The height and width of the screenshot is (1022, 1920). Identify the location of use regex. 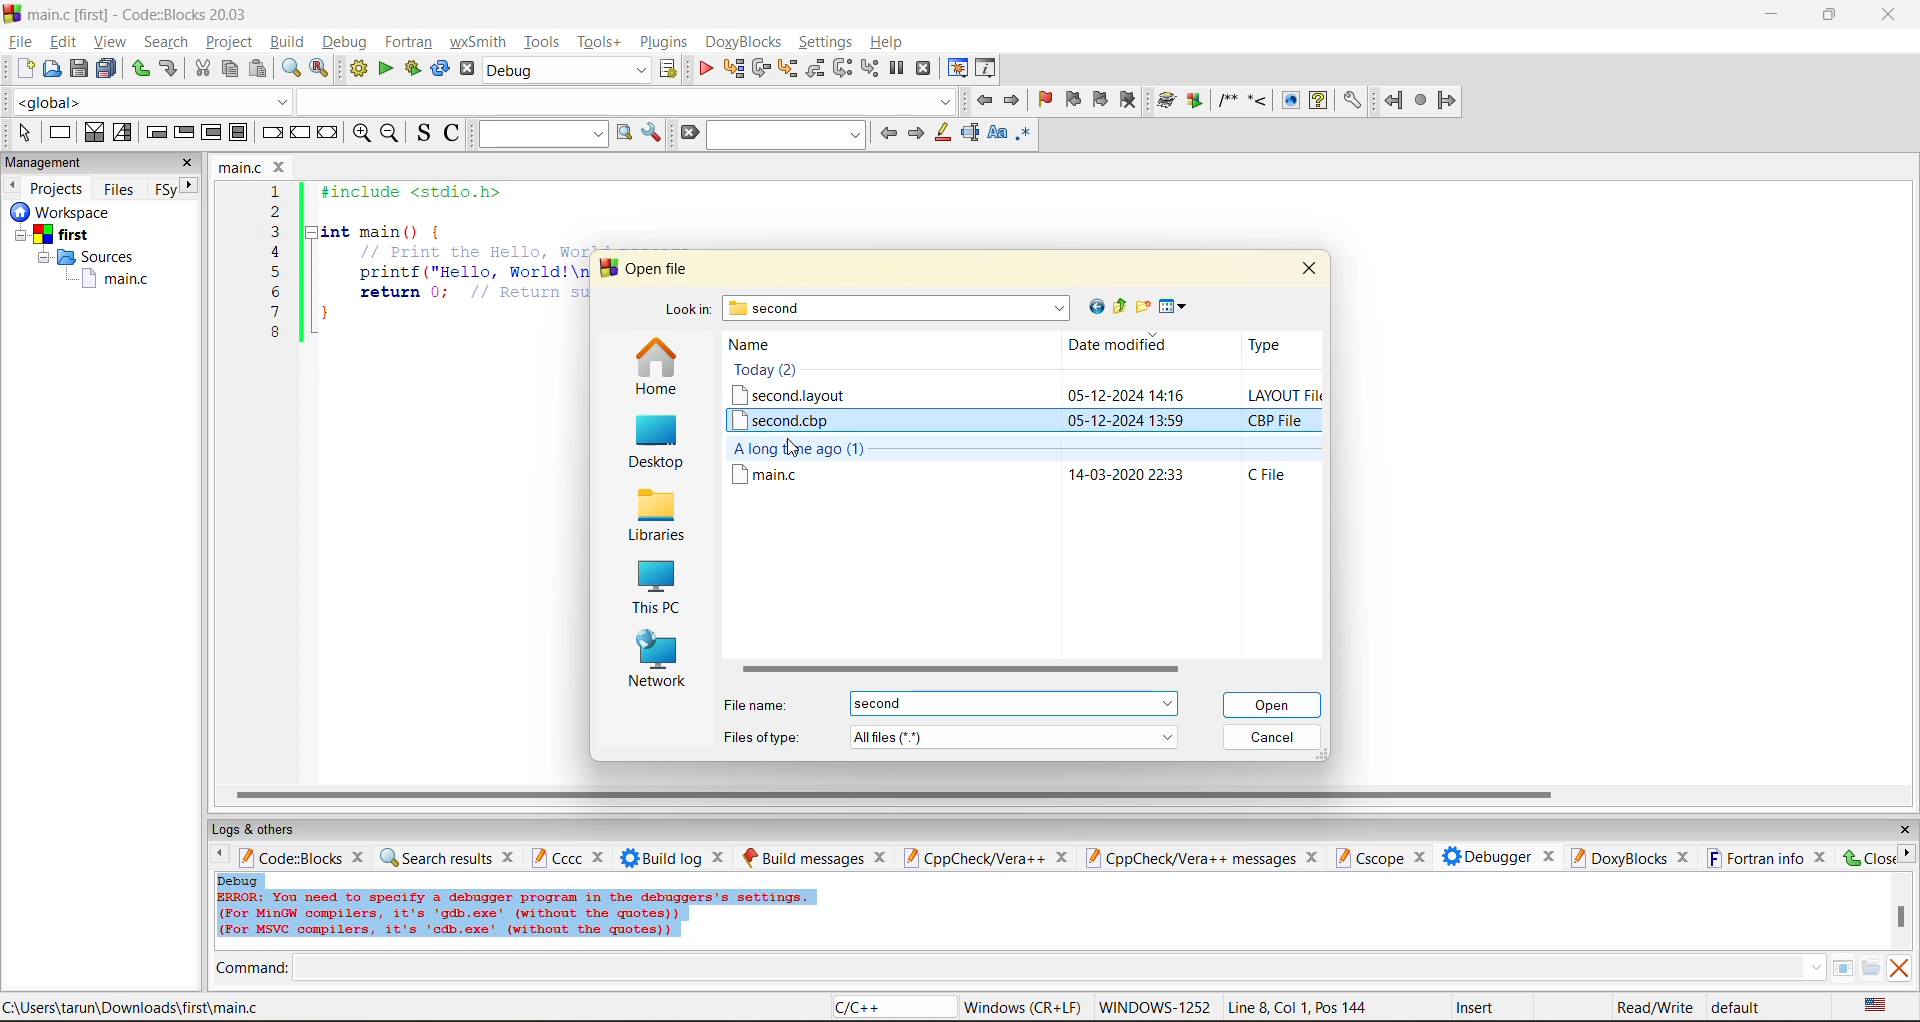
(1023, 137).